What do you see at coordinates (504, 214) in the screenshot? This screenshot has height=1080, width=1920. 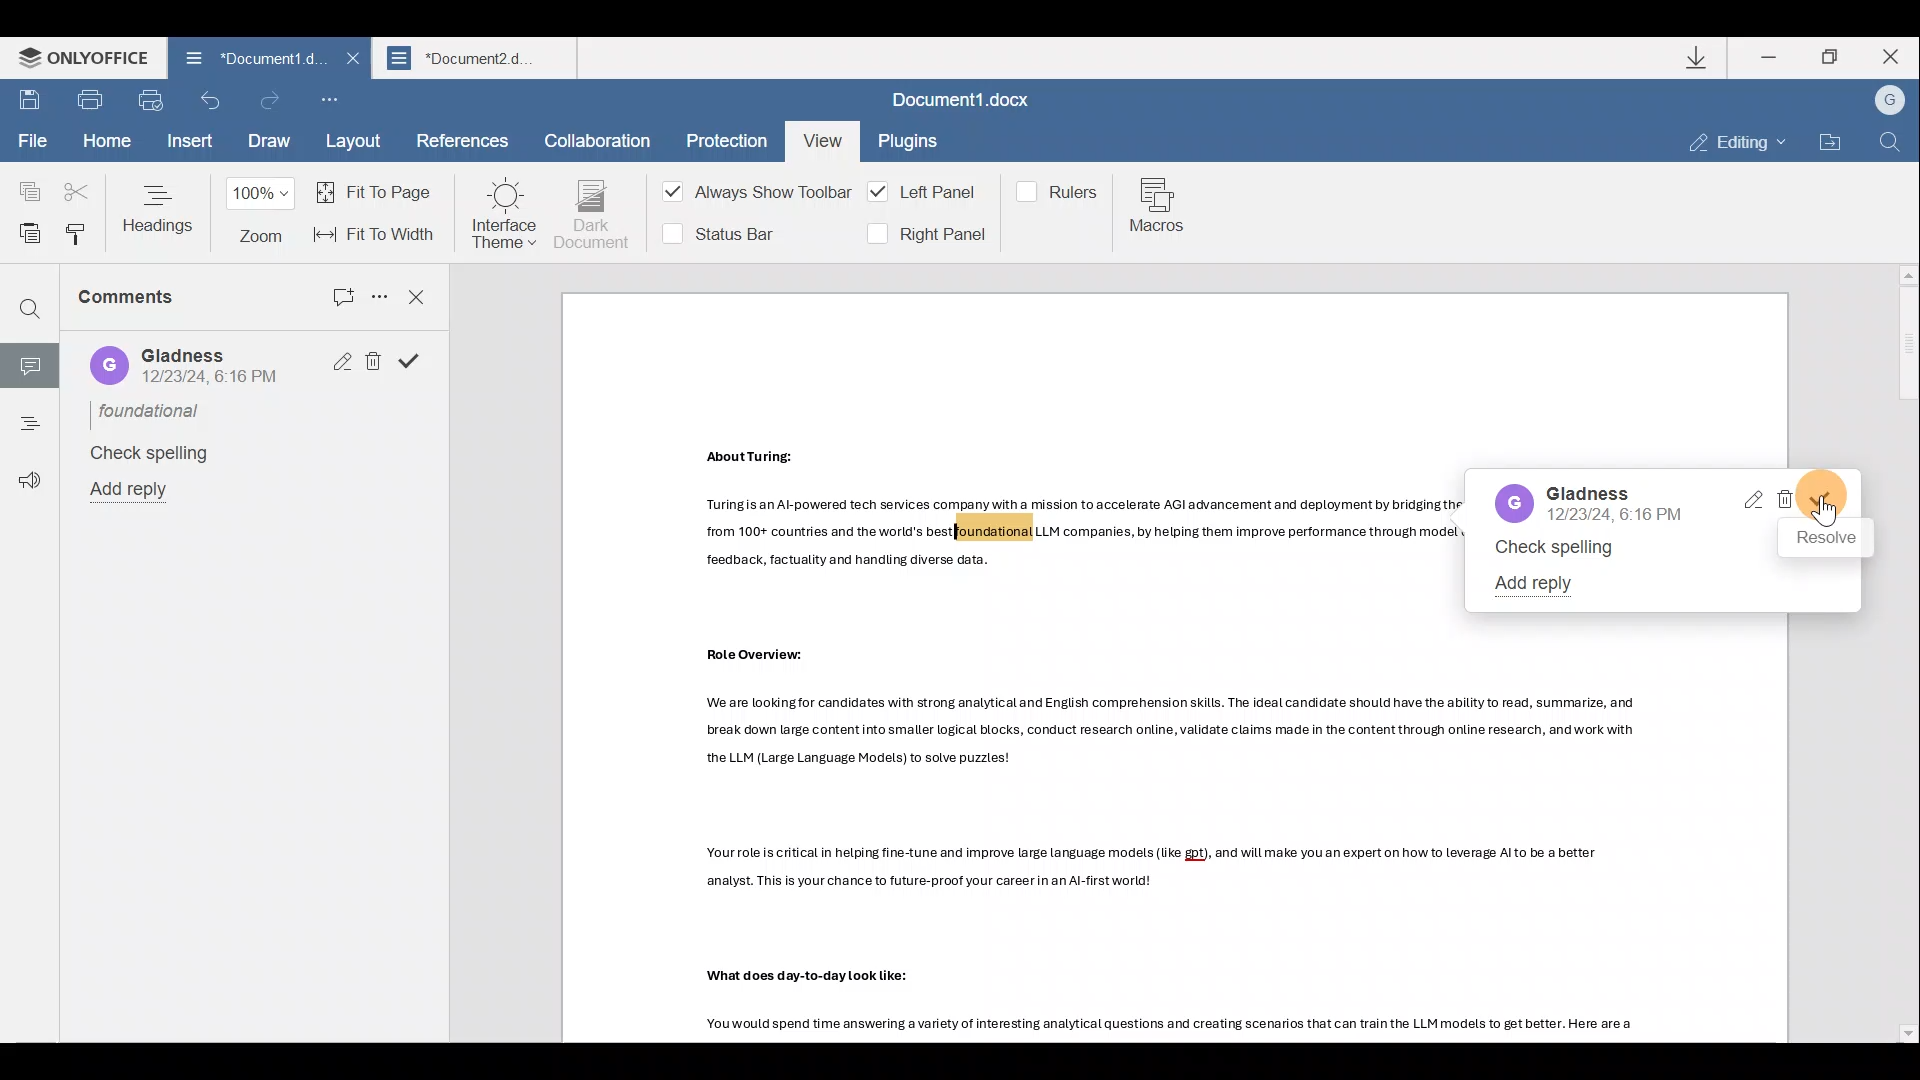 I see `Interface theme` at bounding box center [504, 214].